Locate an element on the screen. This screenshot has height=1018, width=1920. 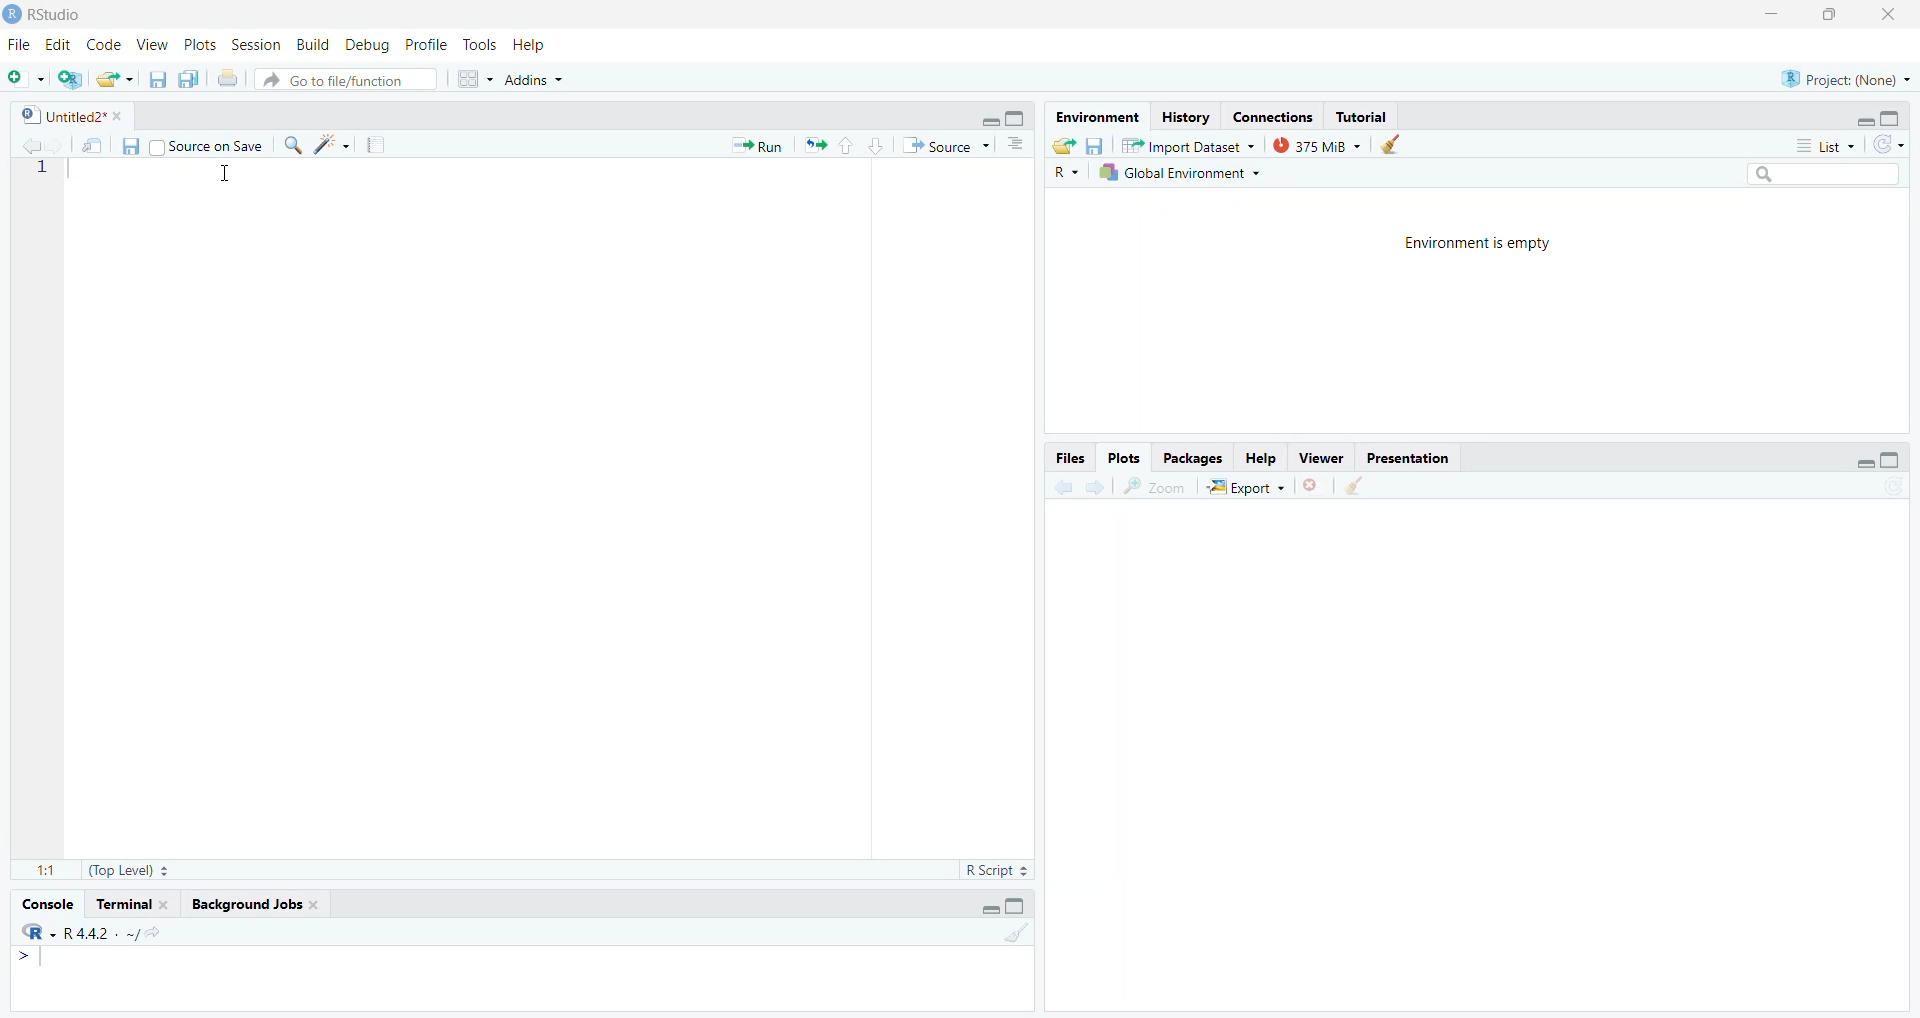
clear current plots is located at coordinates (1315, 485).